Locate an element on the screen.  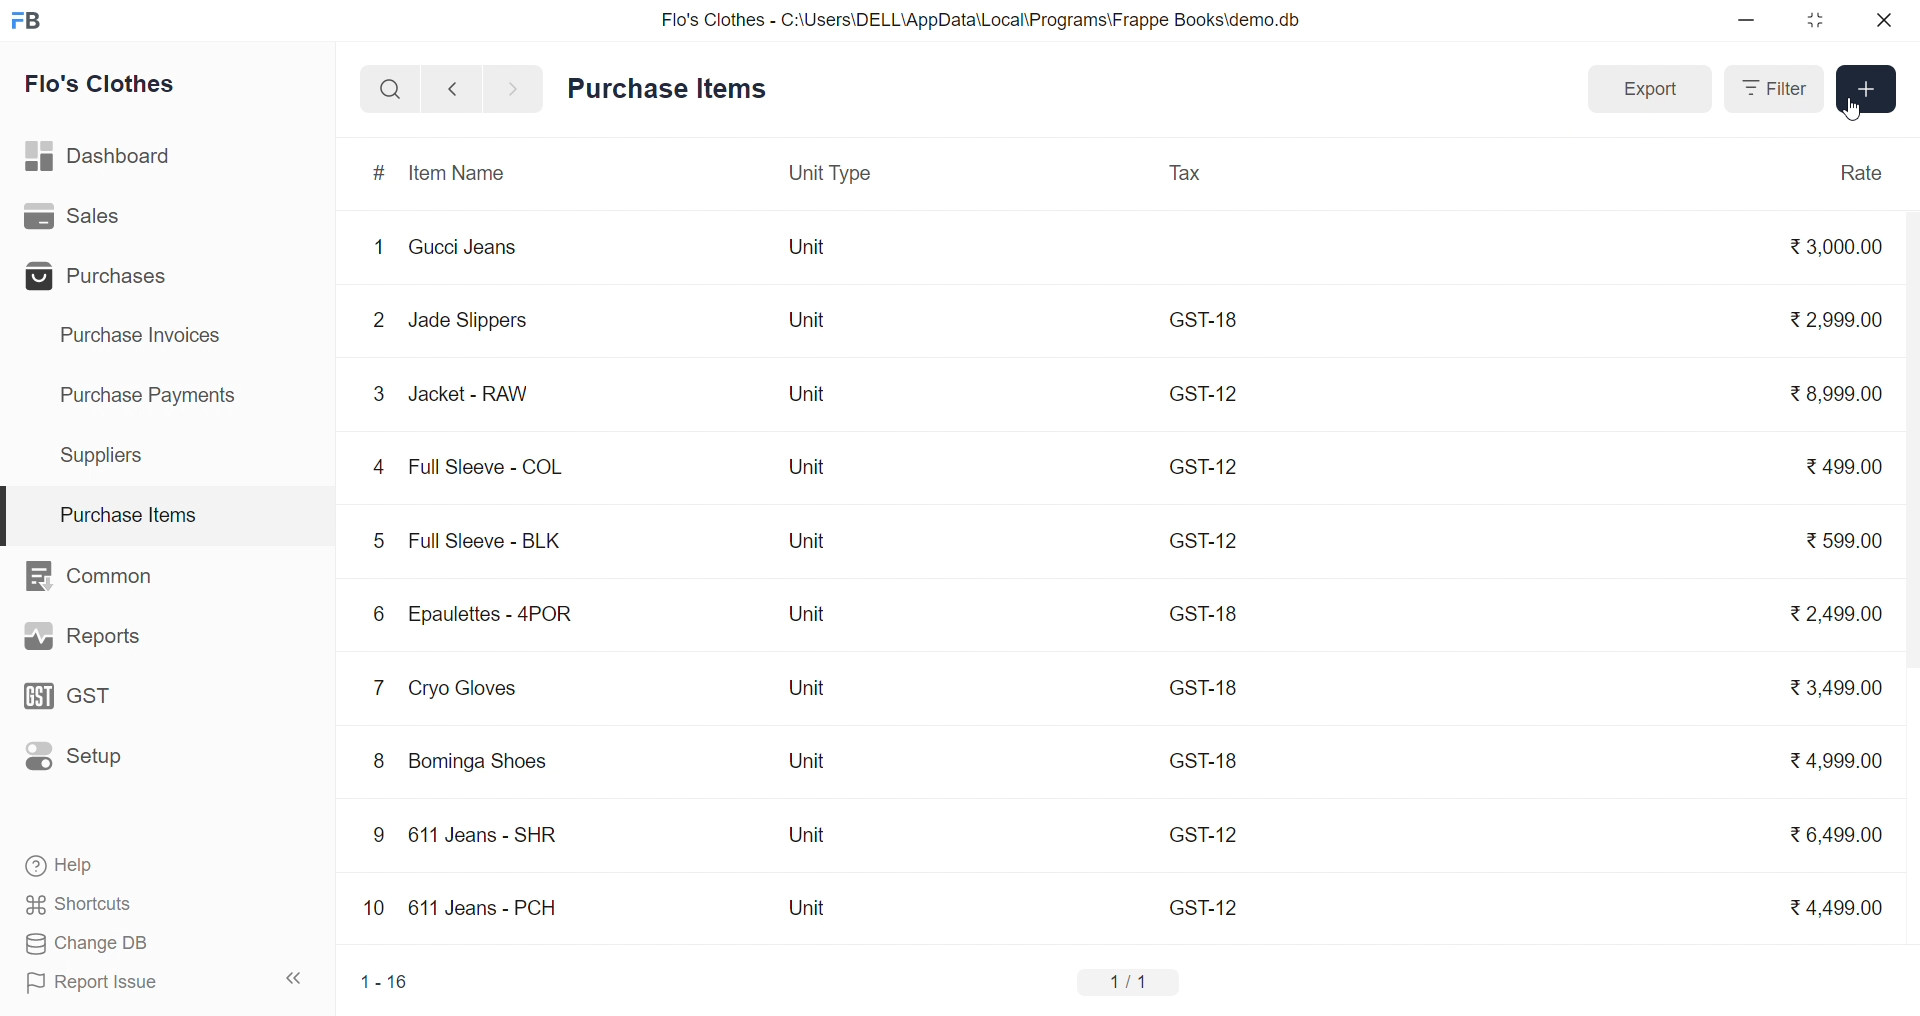
search is located at coordinates (389, 88).